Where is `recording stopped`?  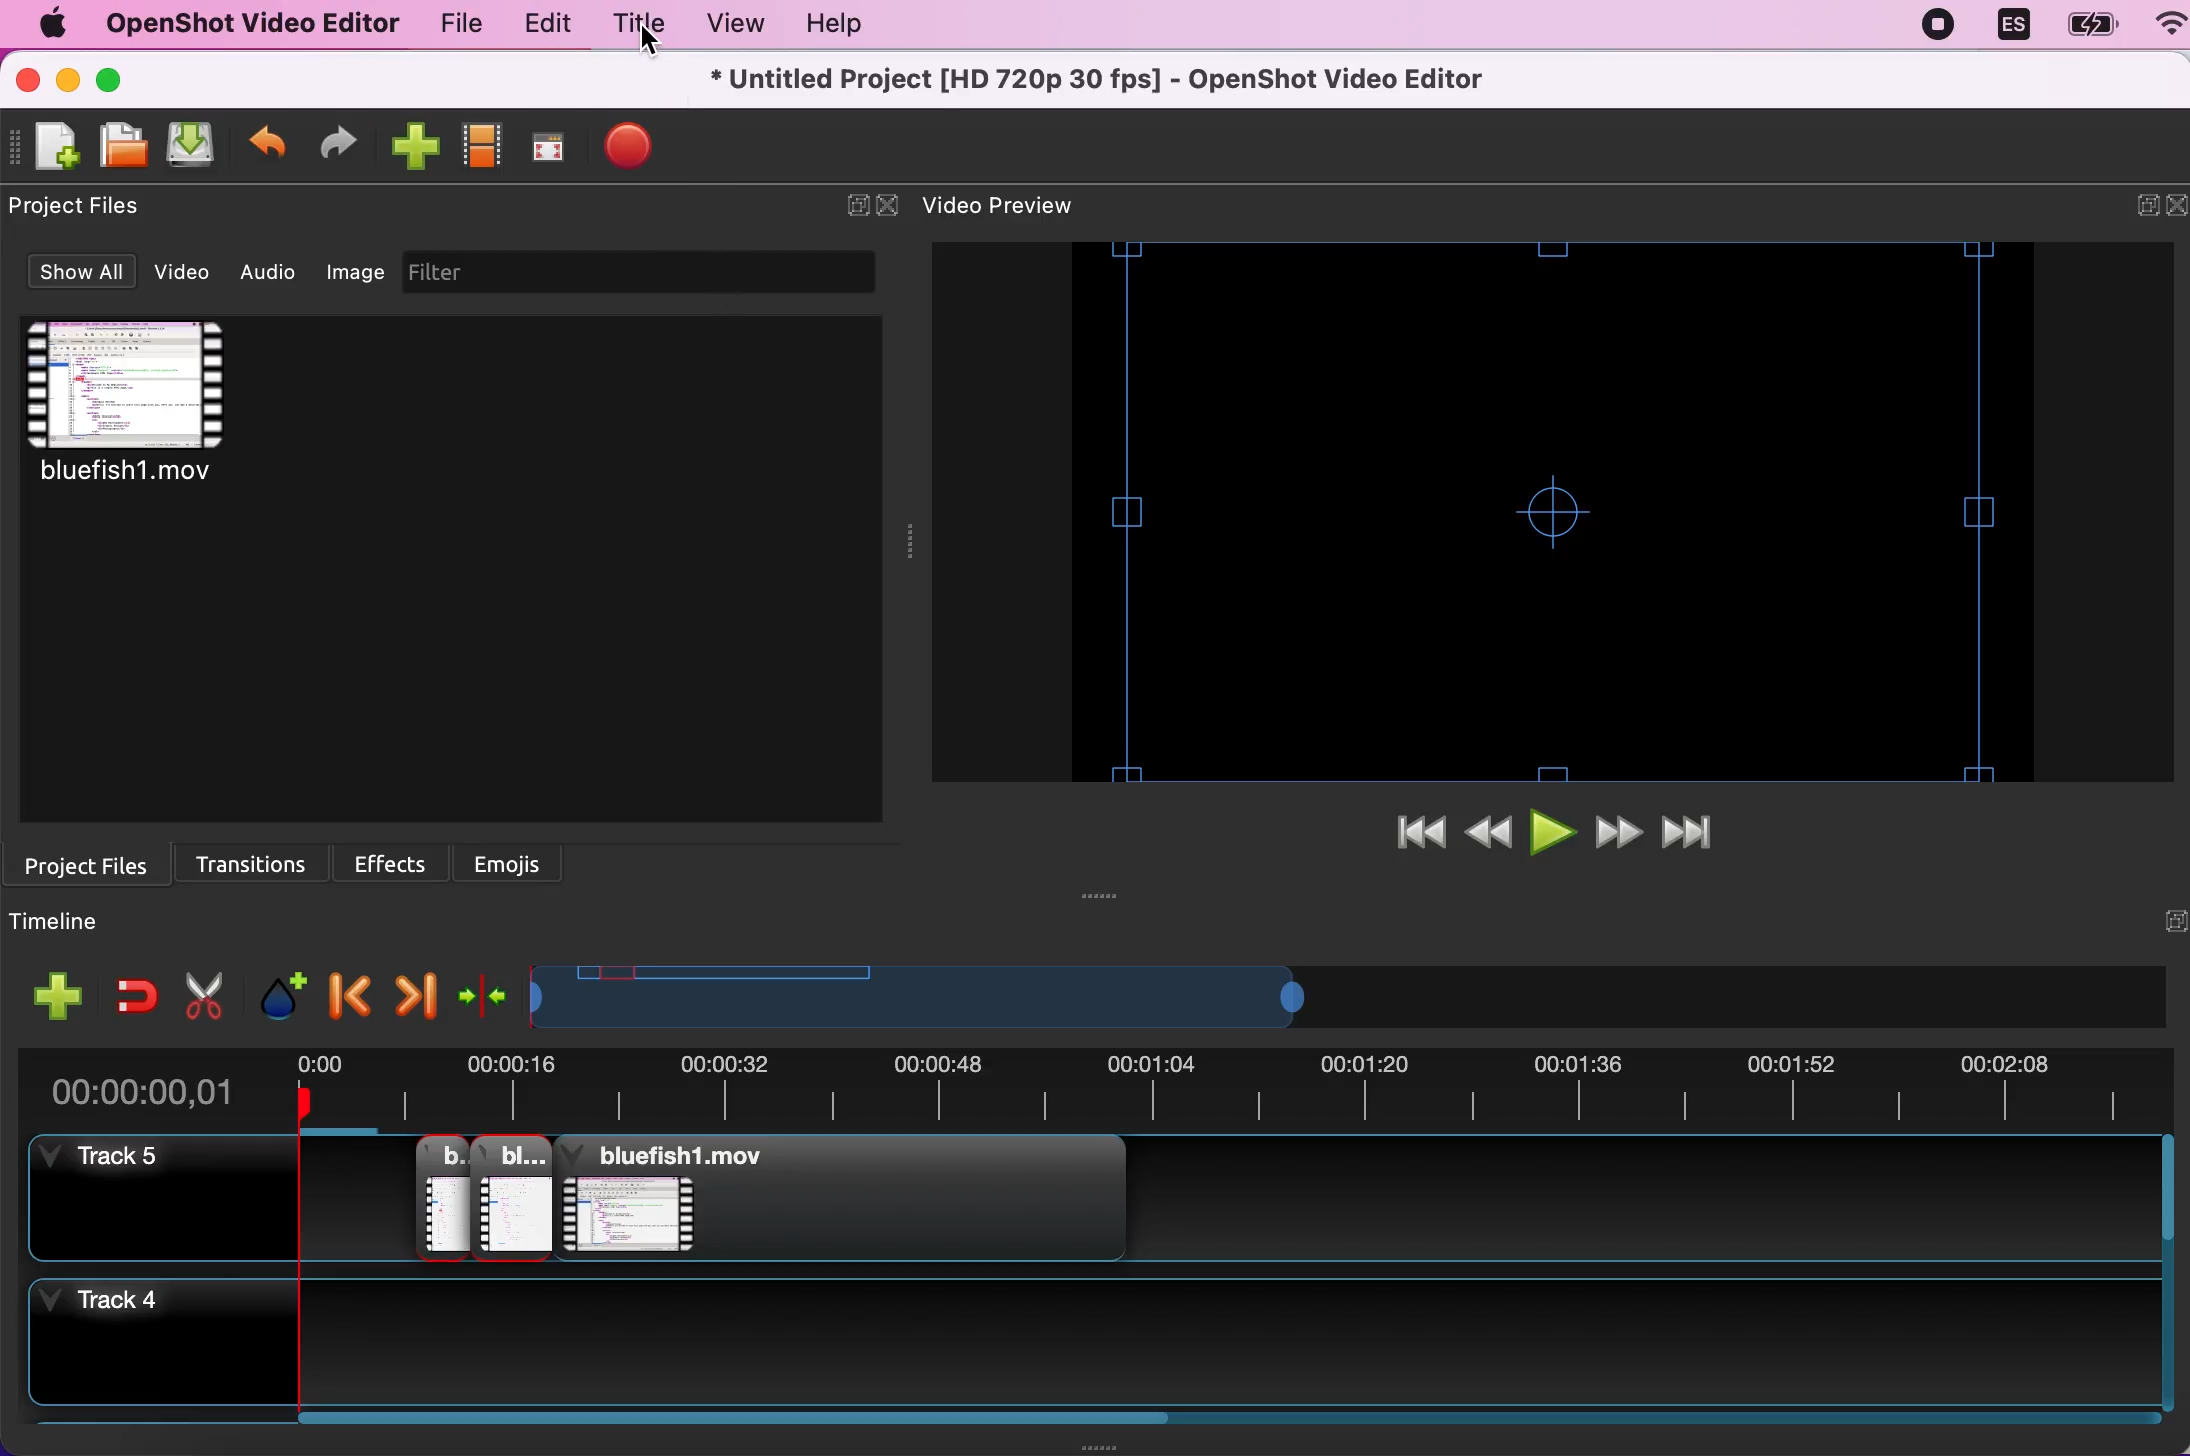 recording stopped is located at coordinates (1942, 24).